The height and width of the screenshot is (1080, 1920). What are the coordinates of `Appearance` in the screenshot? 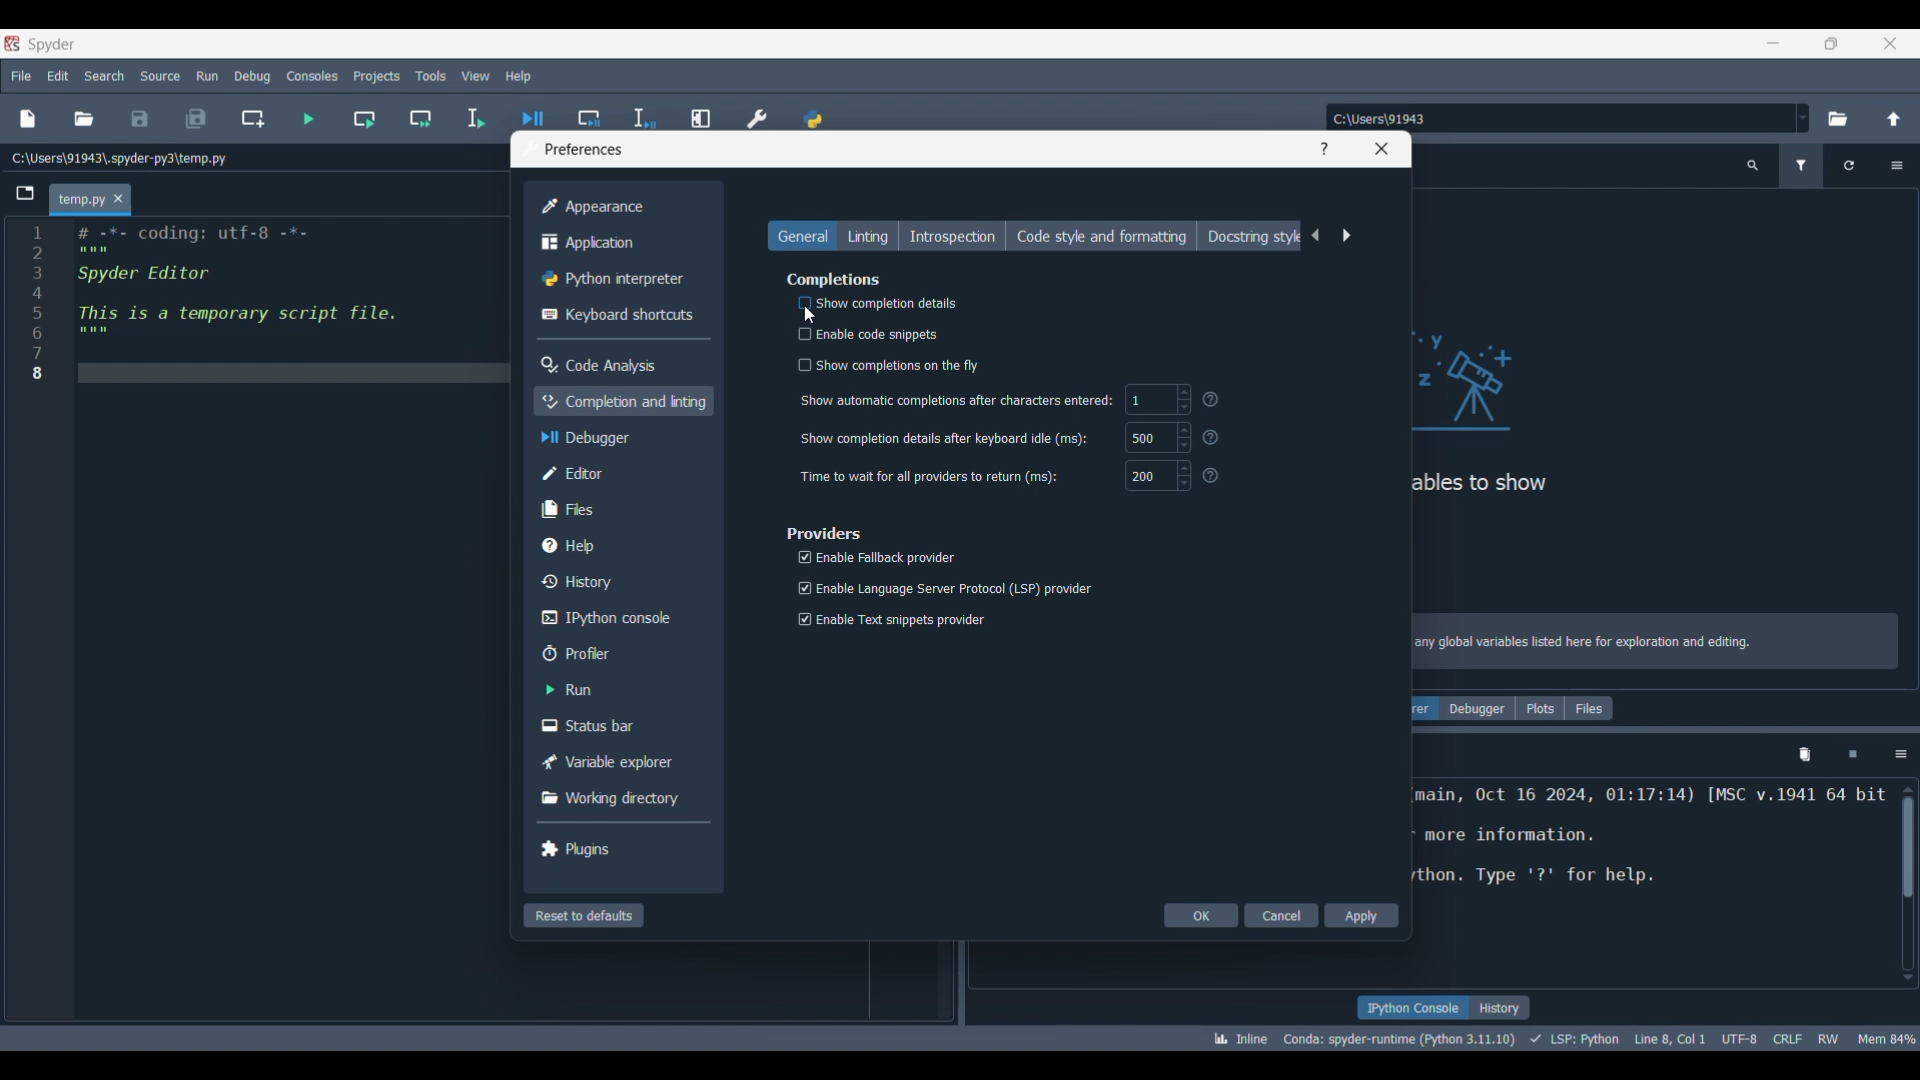 It's located at (618, 207).